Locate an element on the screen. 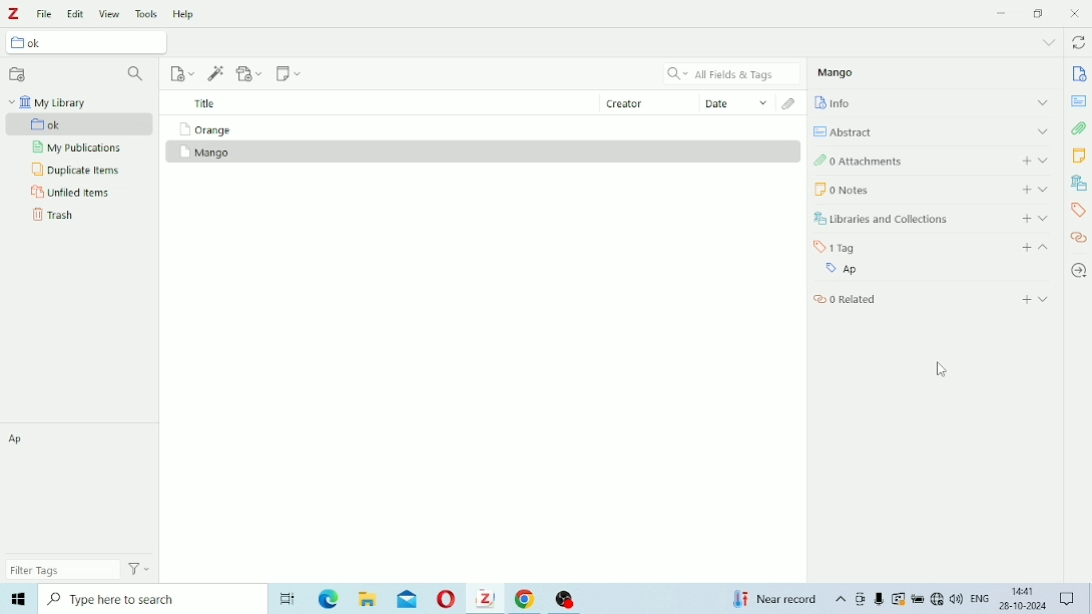 The image size is (1092, 614). List all tabs is located at coordinates (1050, 43).